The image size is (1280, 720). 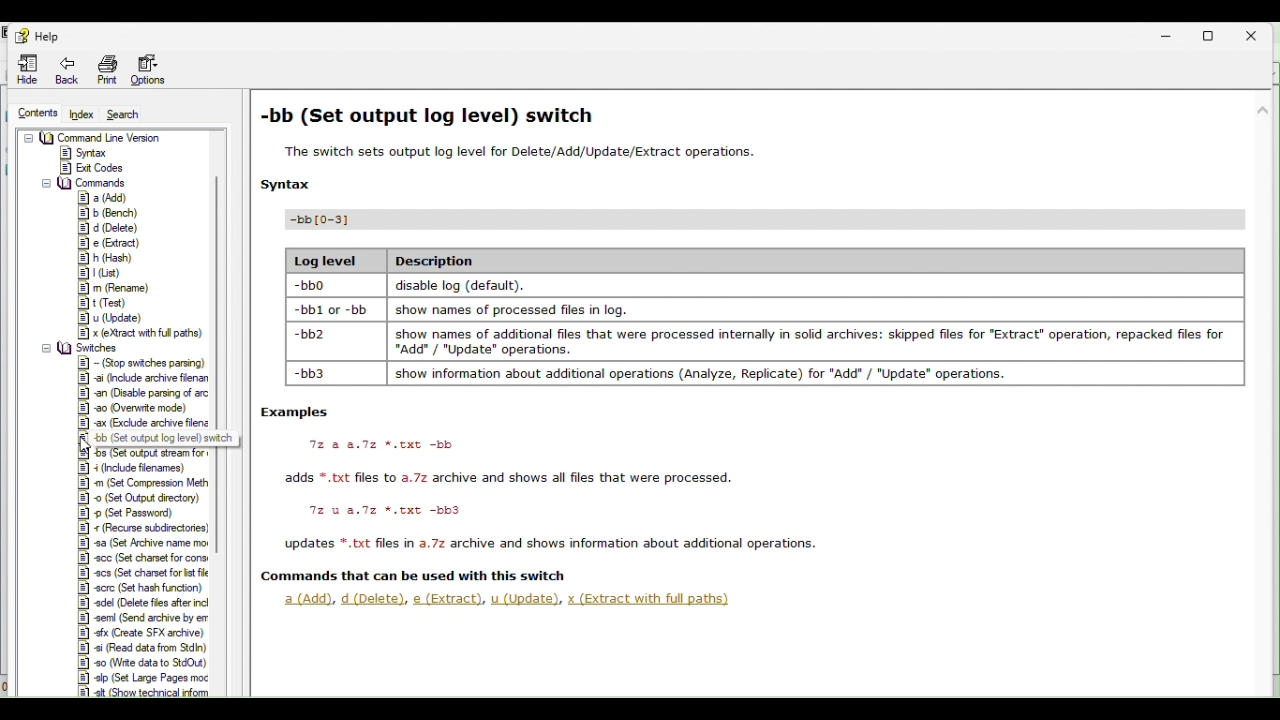 I want to click on back, so click(x=65, y=69).